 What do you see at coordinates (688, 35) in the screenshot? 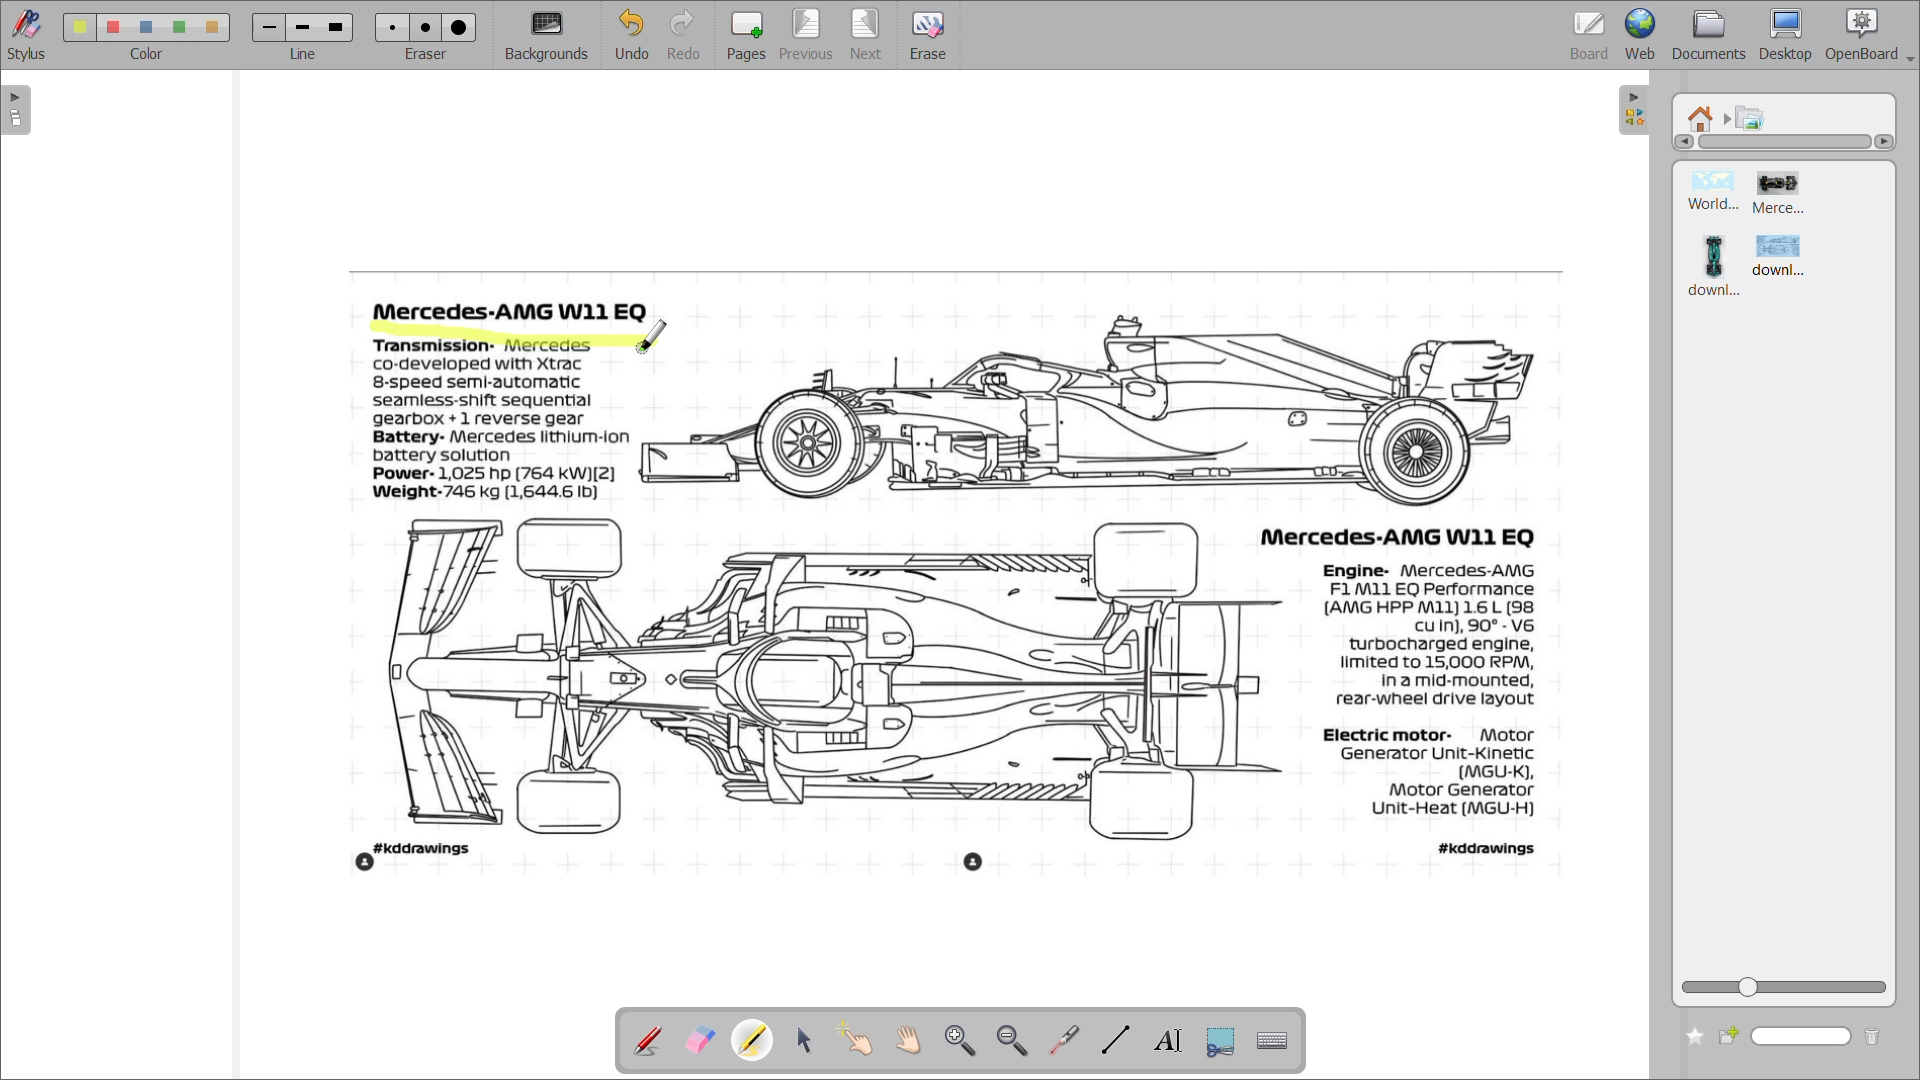
I see `redo` at bounding box center [688, 35].